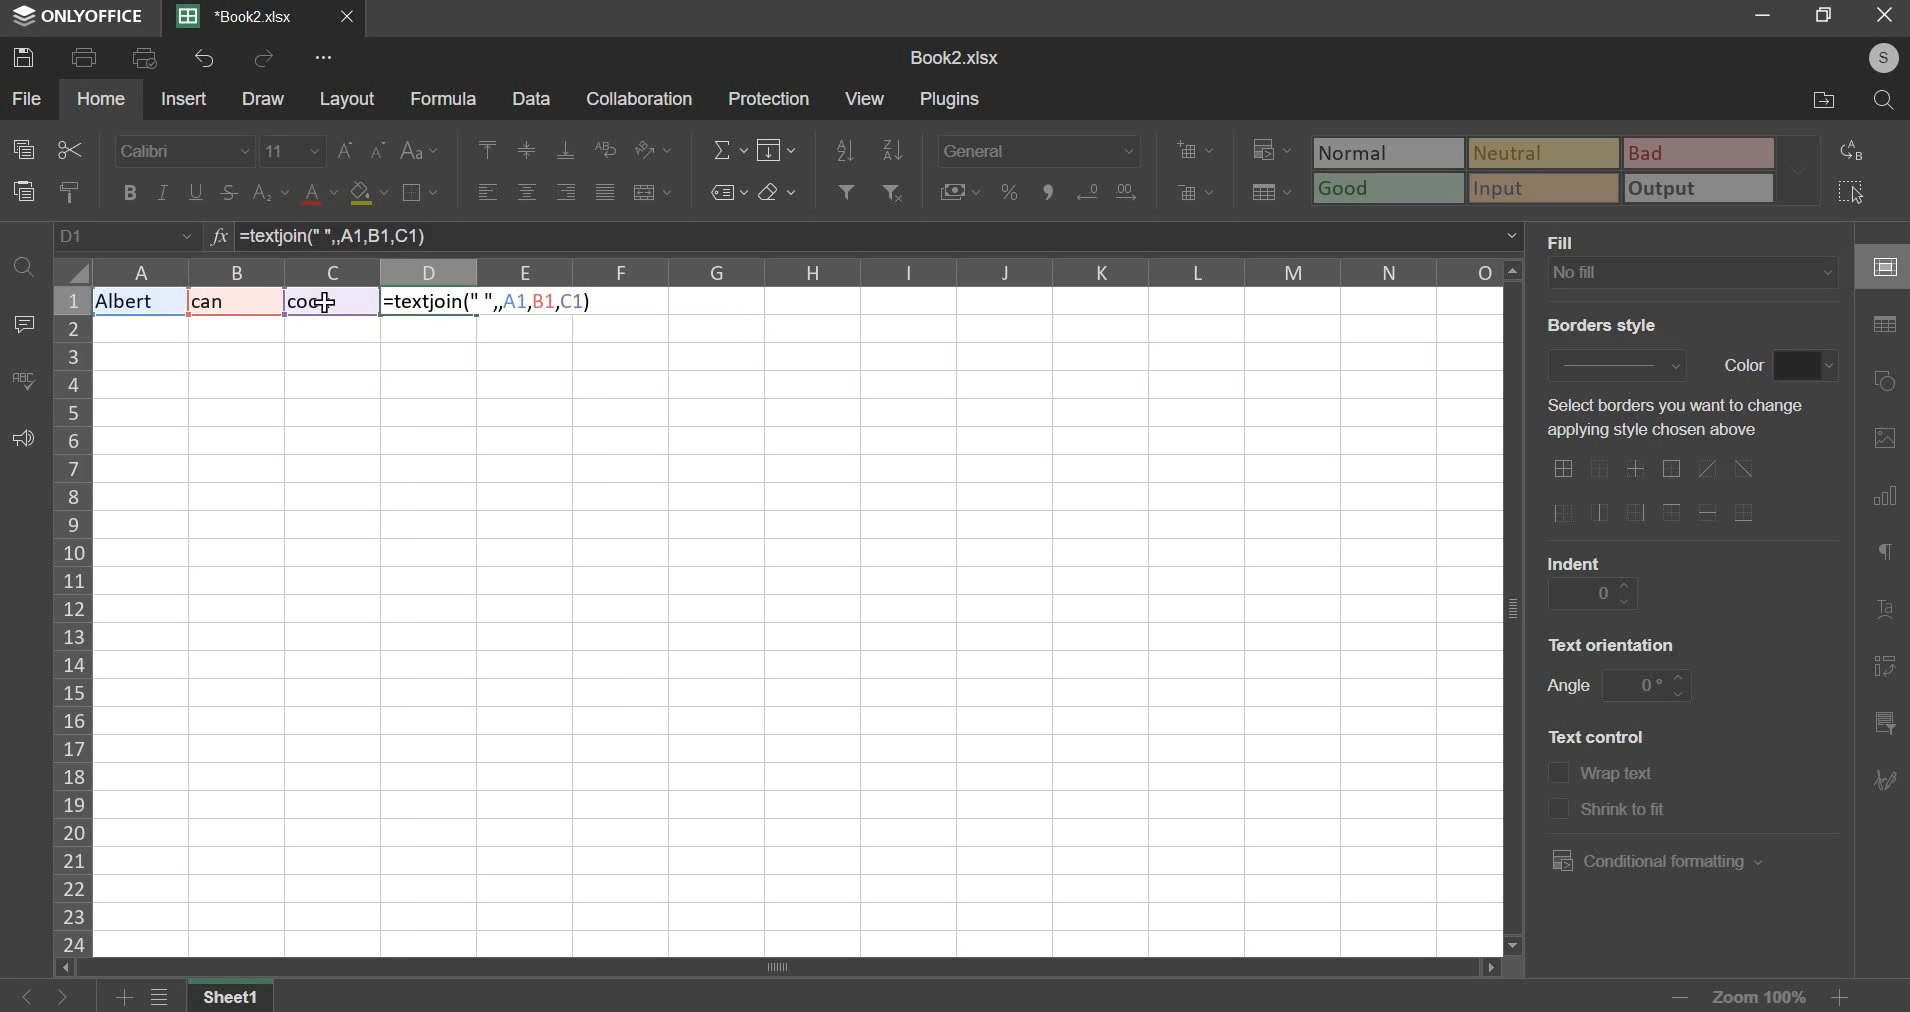  Describe the element at coordinates (1743, 363) in the screenshot. I see `text` at that location.